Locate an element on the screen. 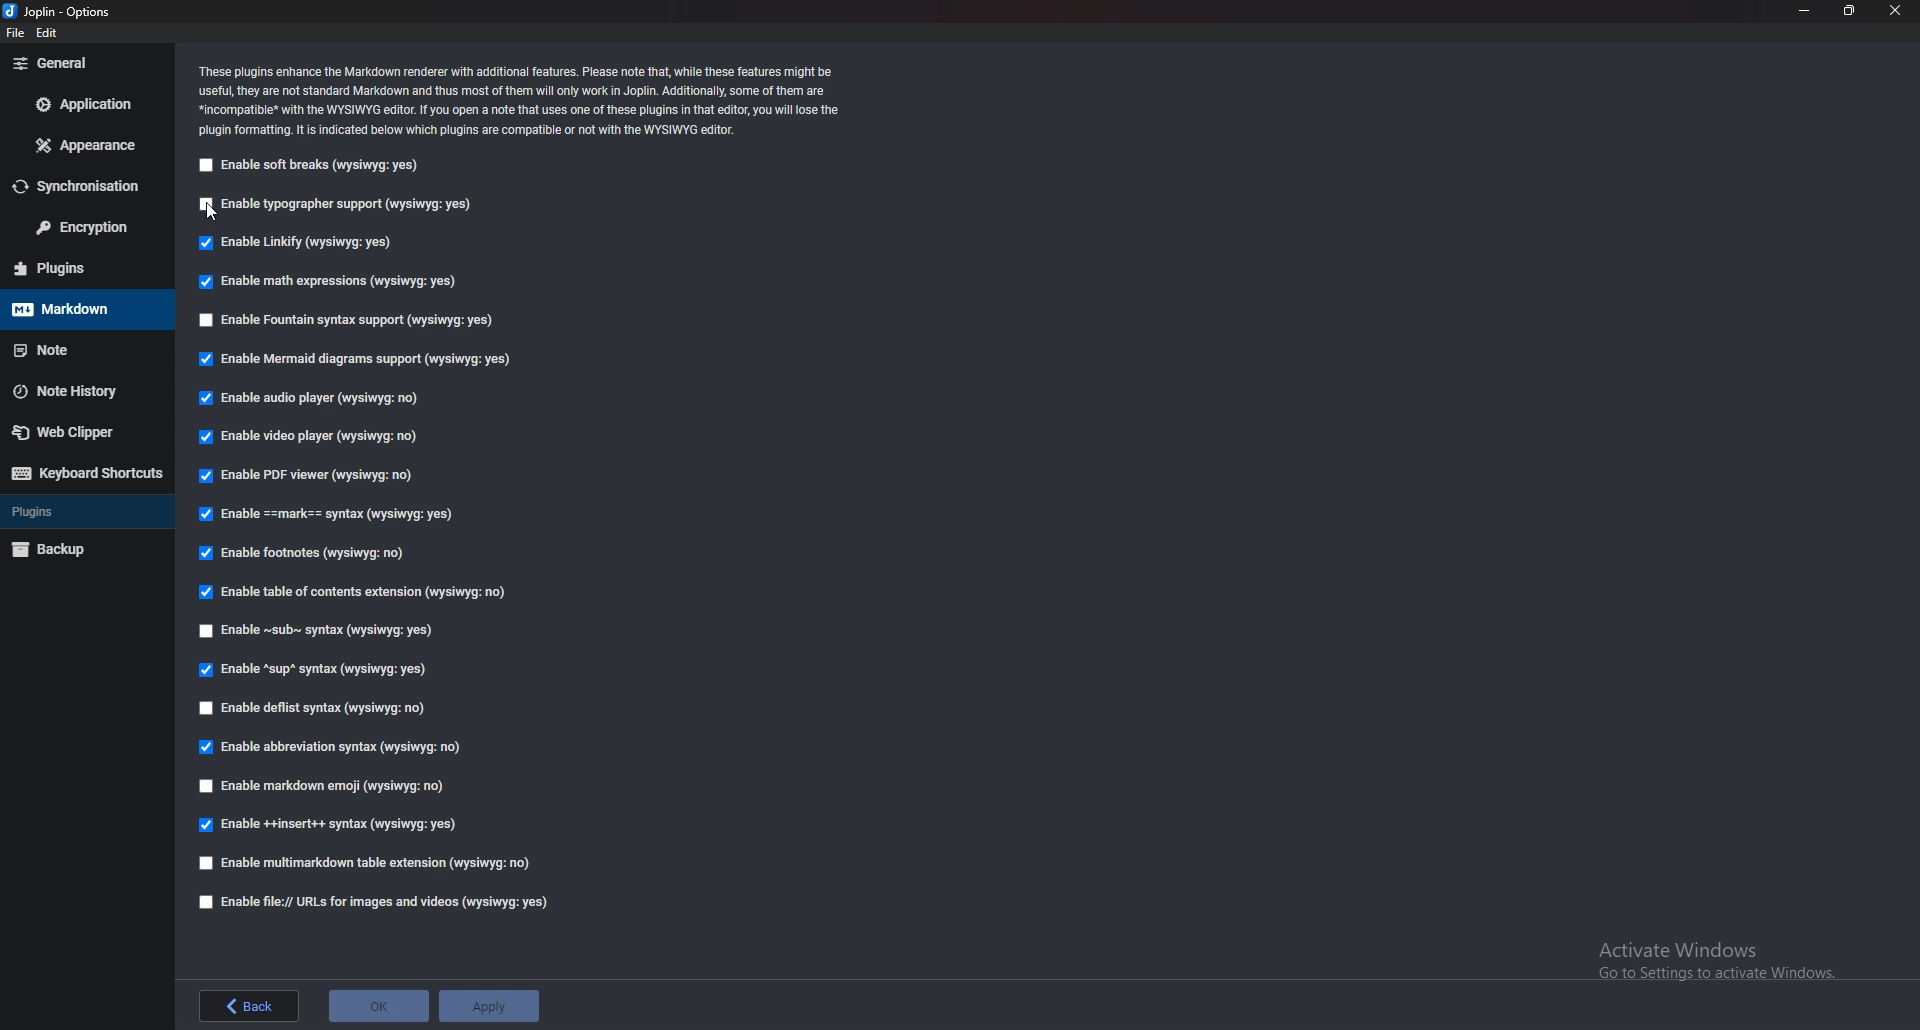  Enable table of contents is located at coordinates (360, 589).